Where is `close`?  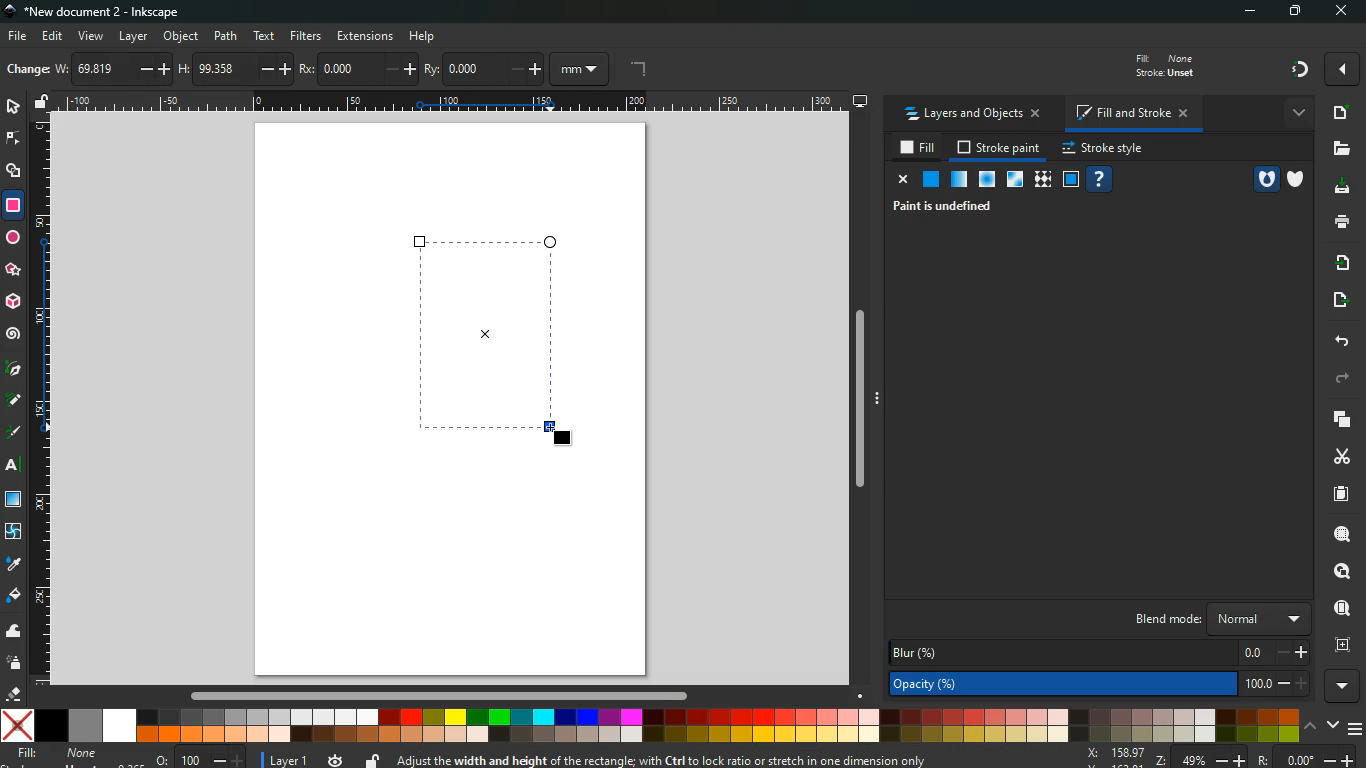
close is located at coordinates (1343, 12).